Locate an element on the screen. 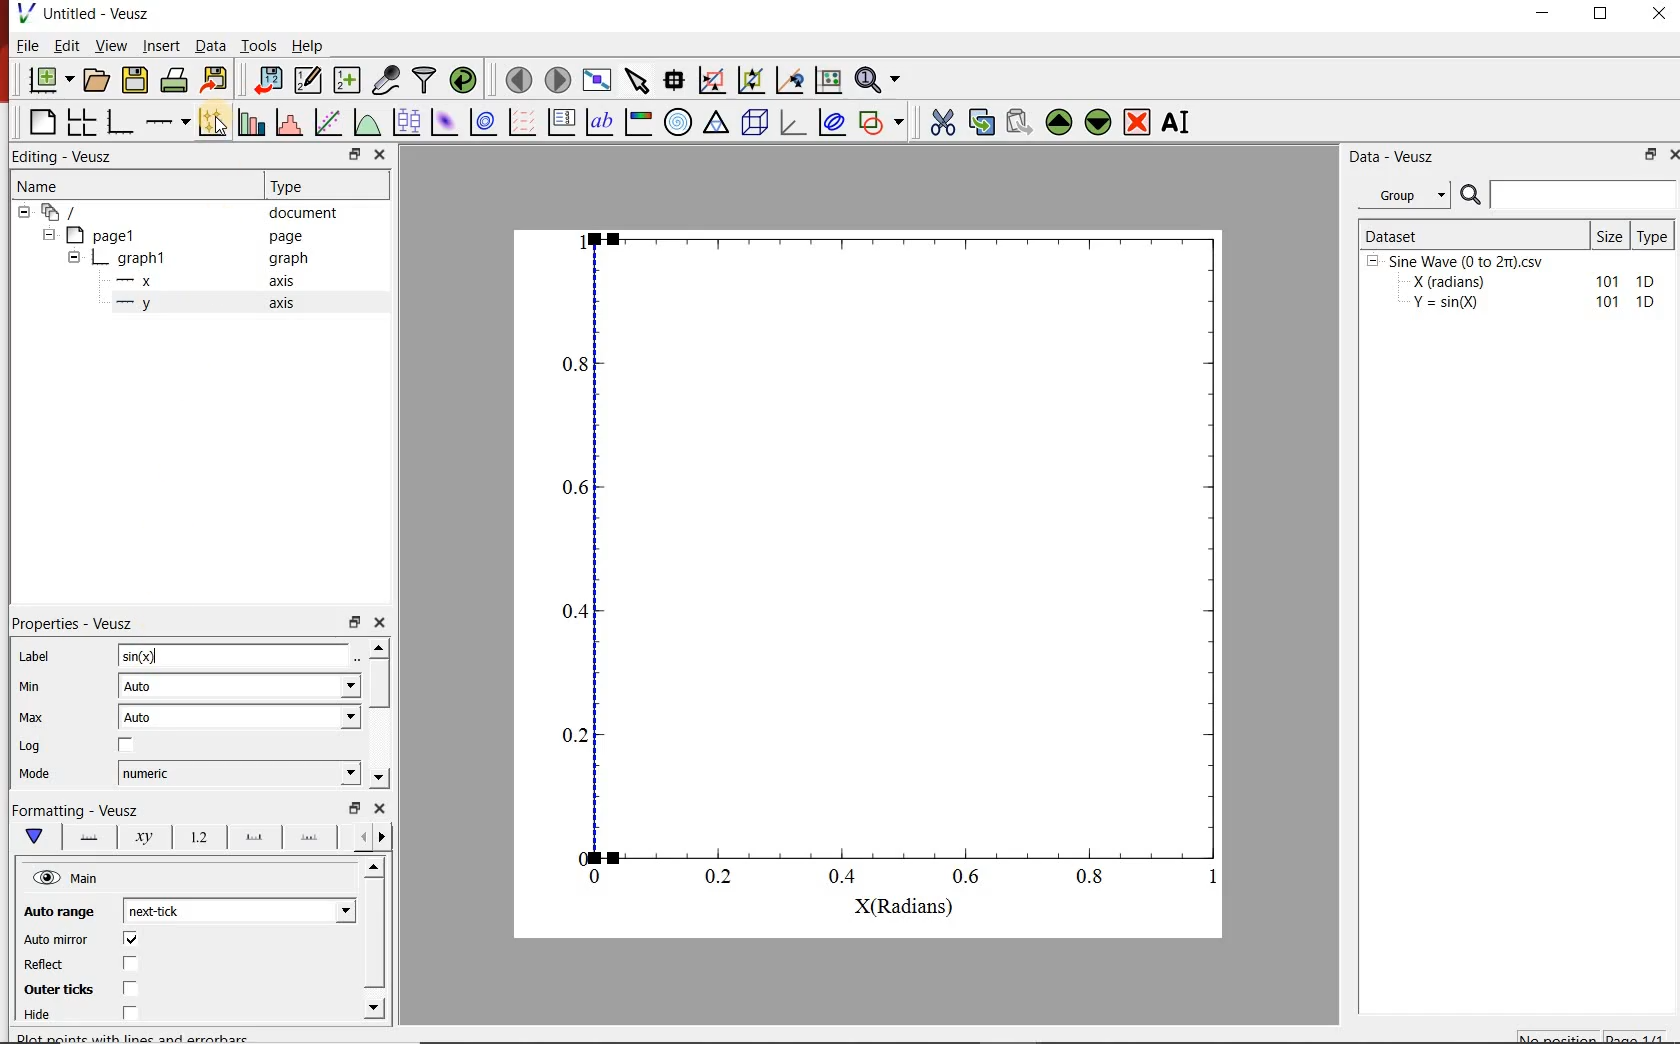 Image resolution: width=1680 pixels, height=1044 pixels. Data - Veusz is located at coordinates (1395, 158).